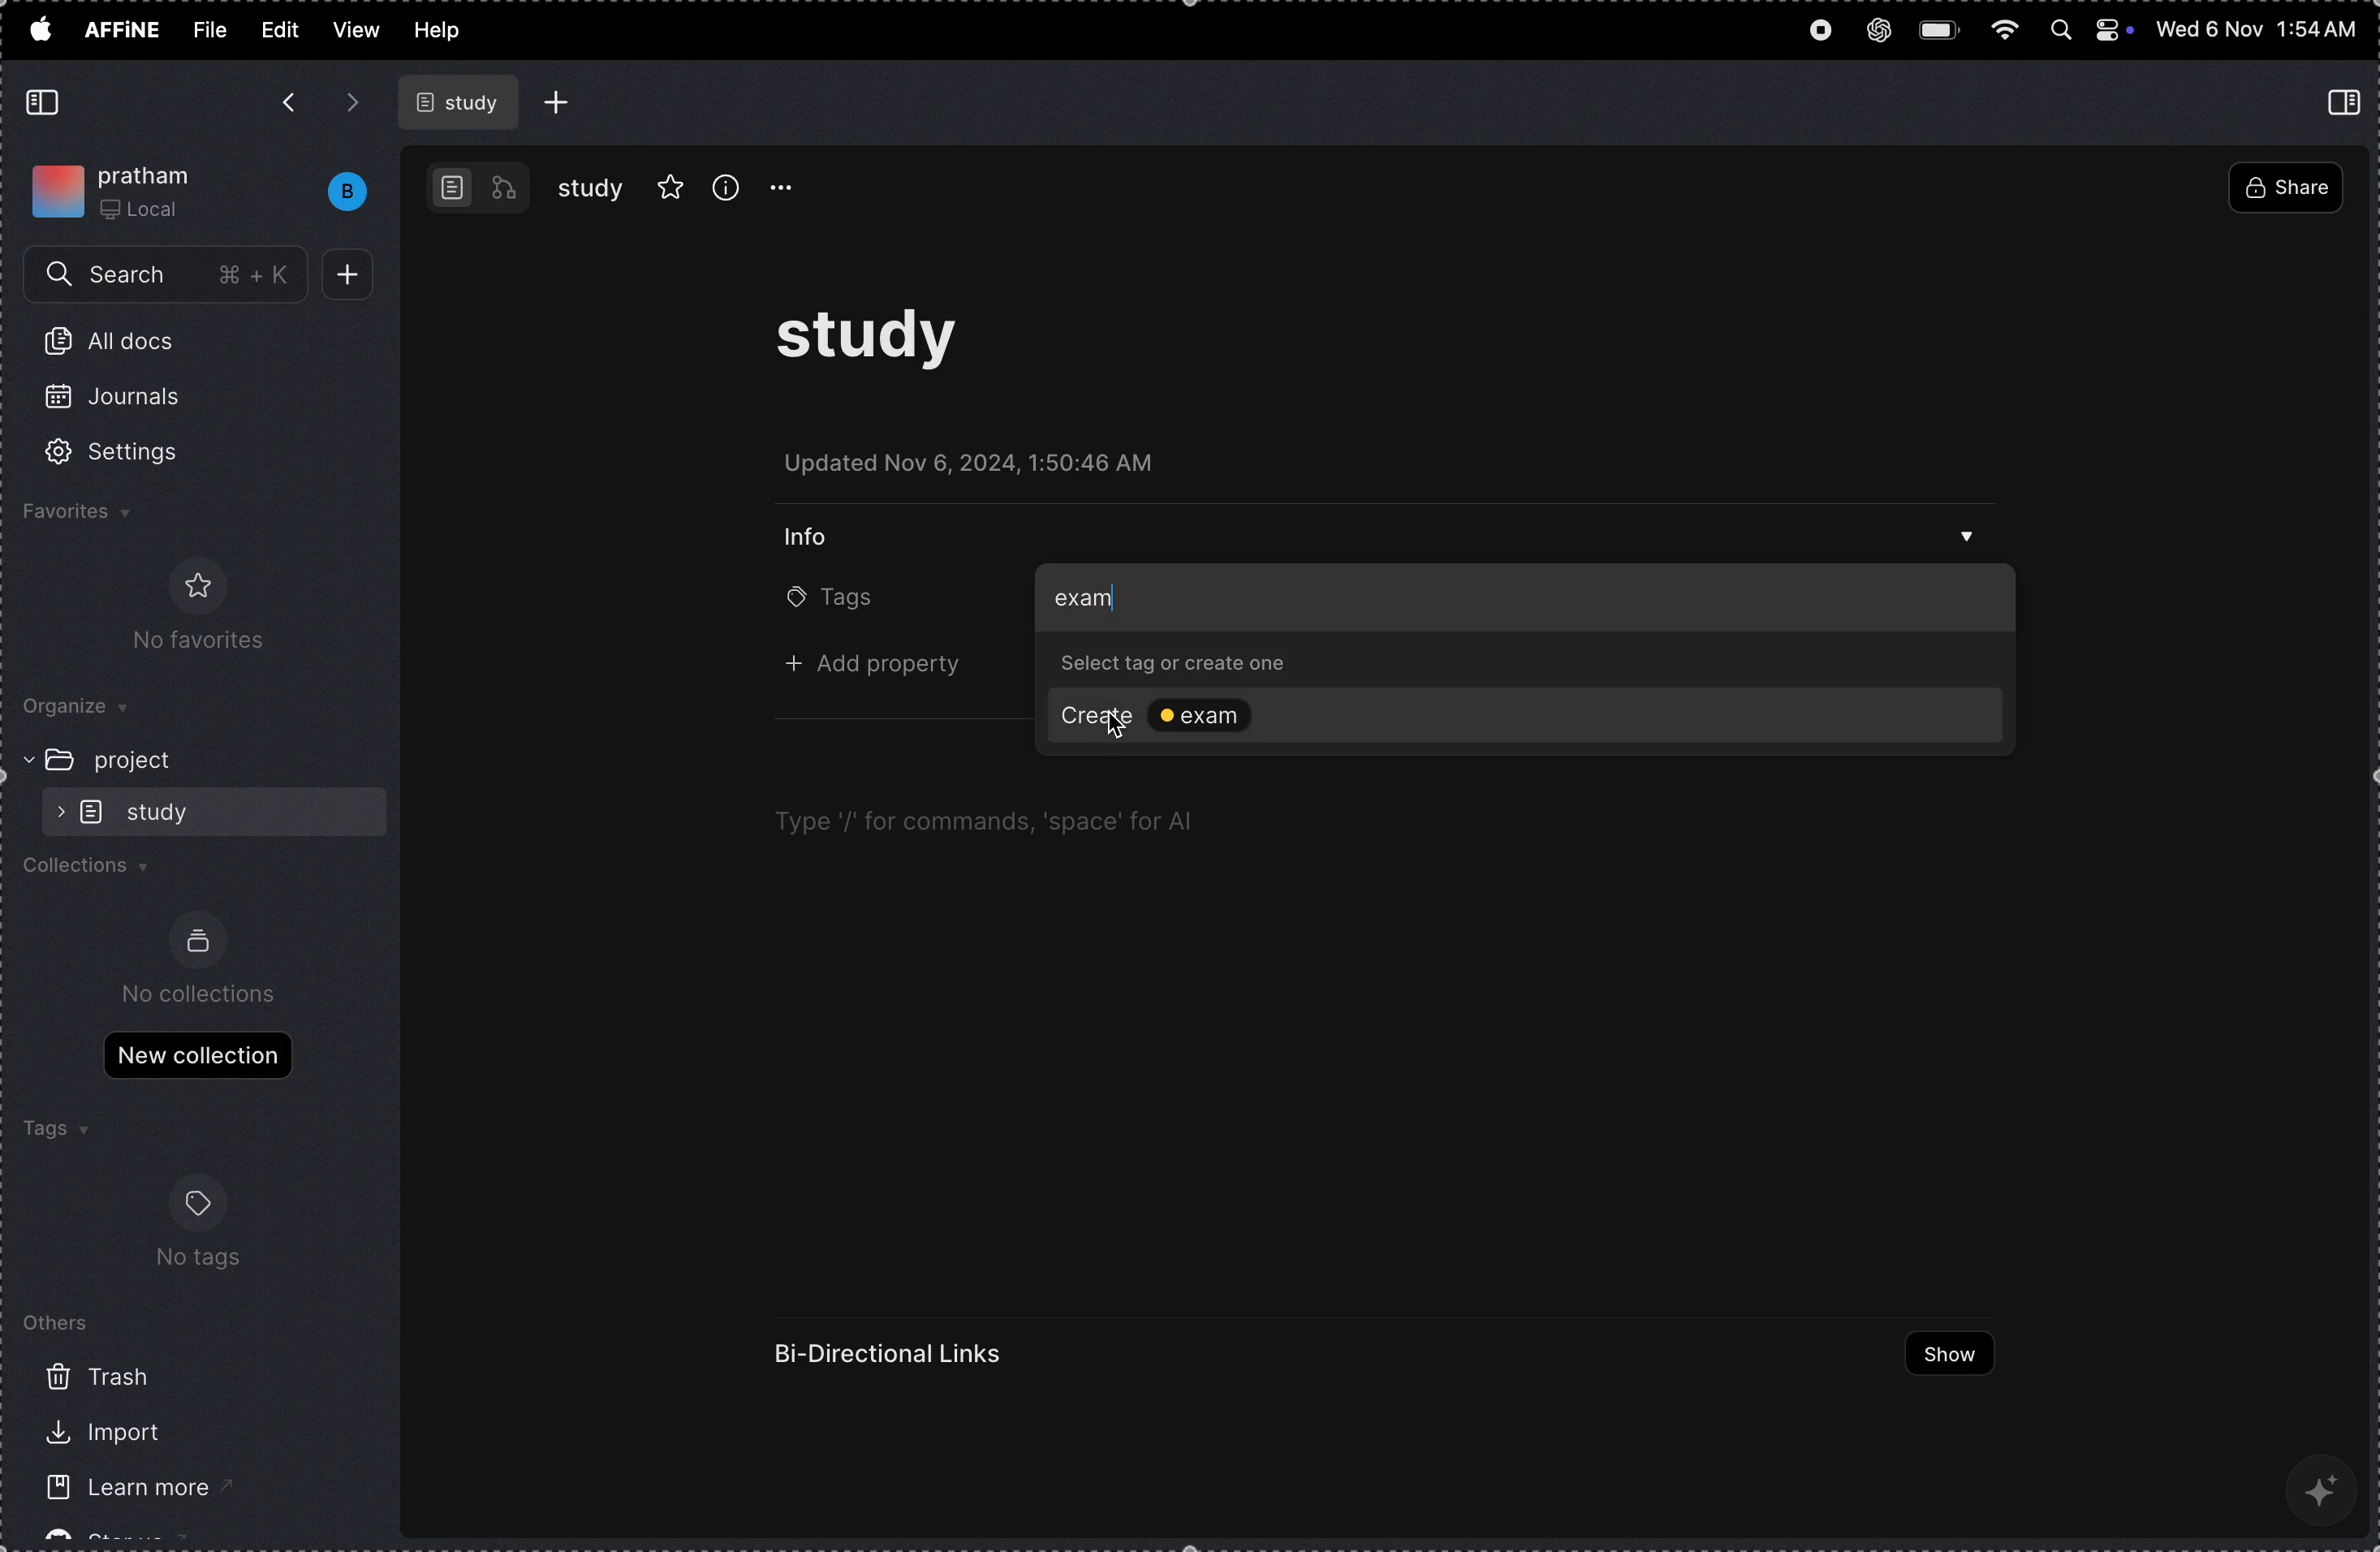  I want to click on favourites, so click(671, 184).